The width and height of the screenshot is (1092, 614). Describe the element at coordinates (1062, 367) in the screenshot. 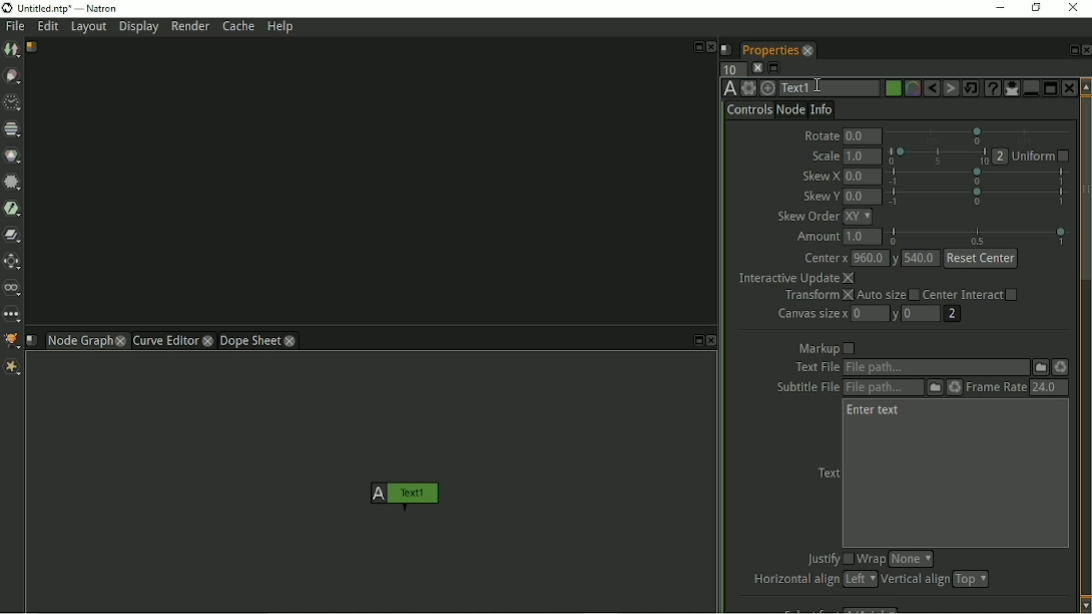

I see `Reload the file` at that location.